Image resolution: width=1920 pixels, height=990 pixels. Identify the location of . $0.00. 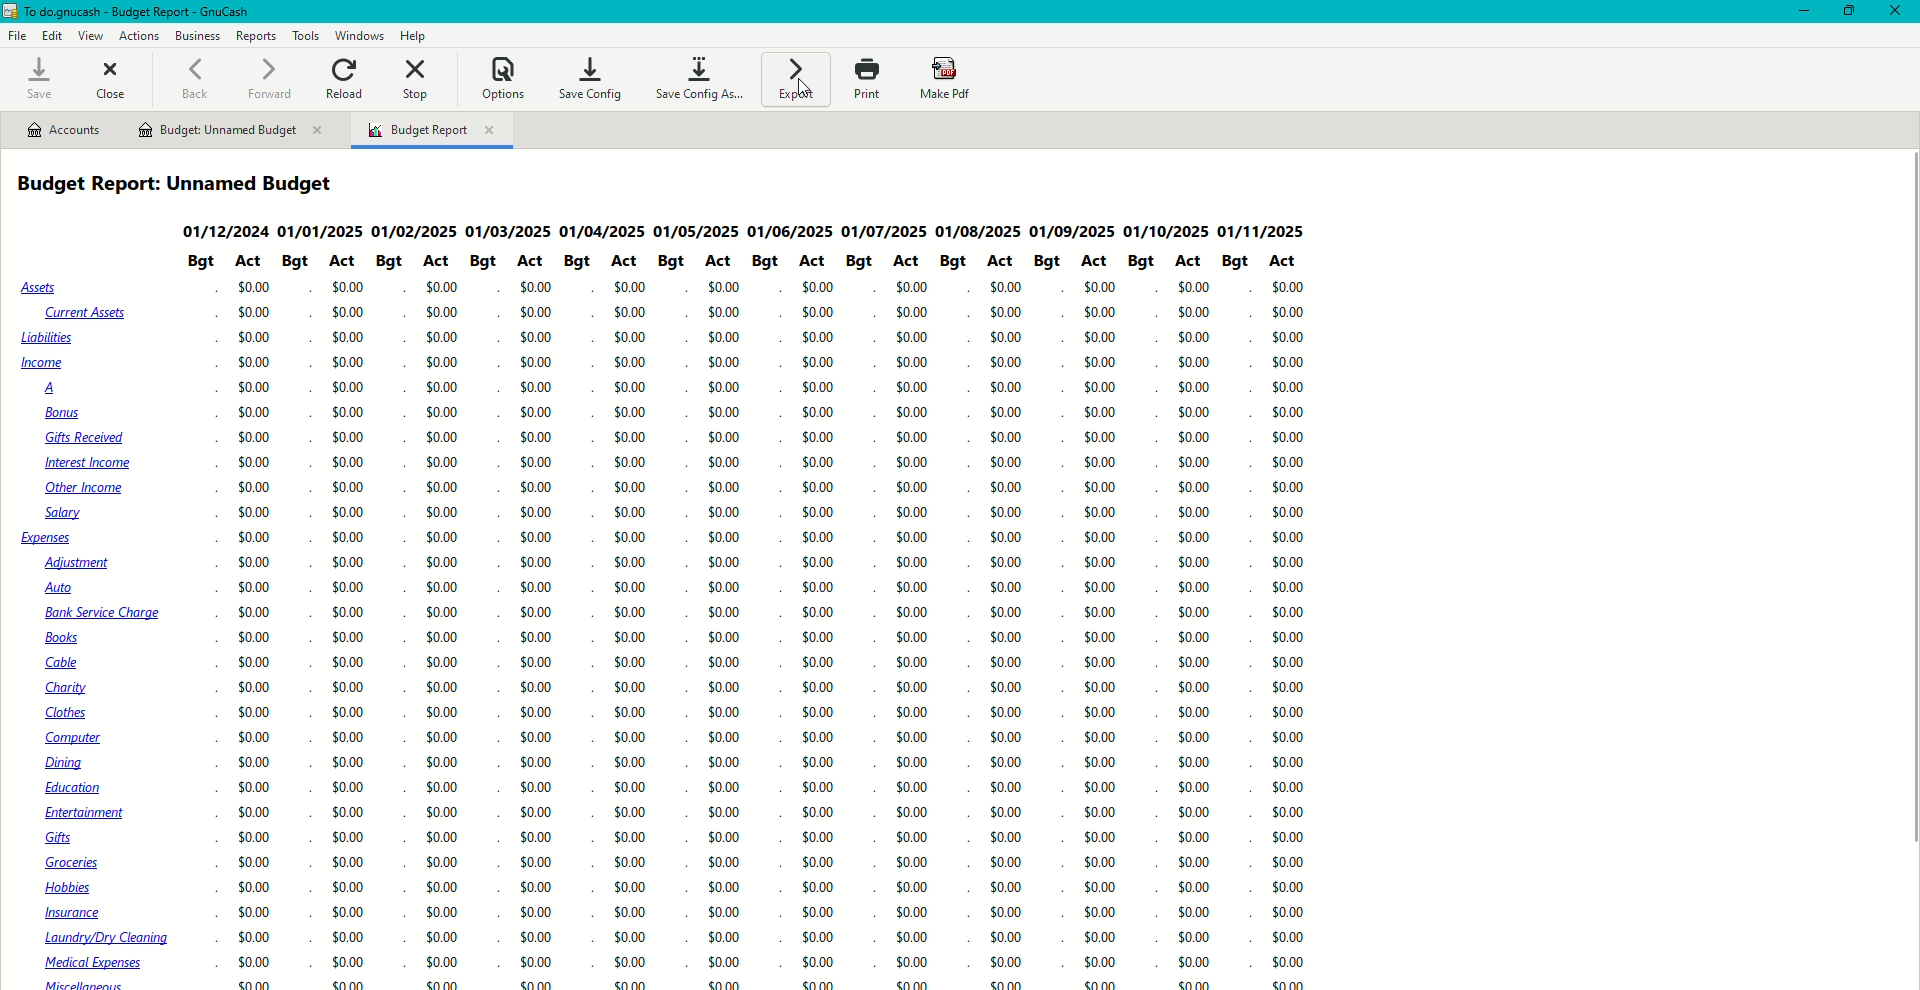
(529, 863).